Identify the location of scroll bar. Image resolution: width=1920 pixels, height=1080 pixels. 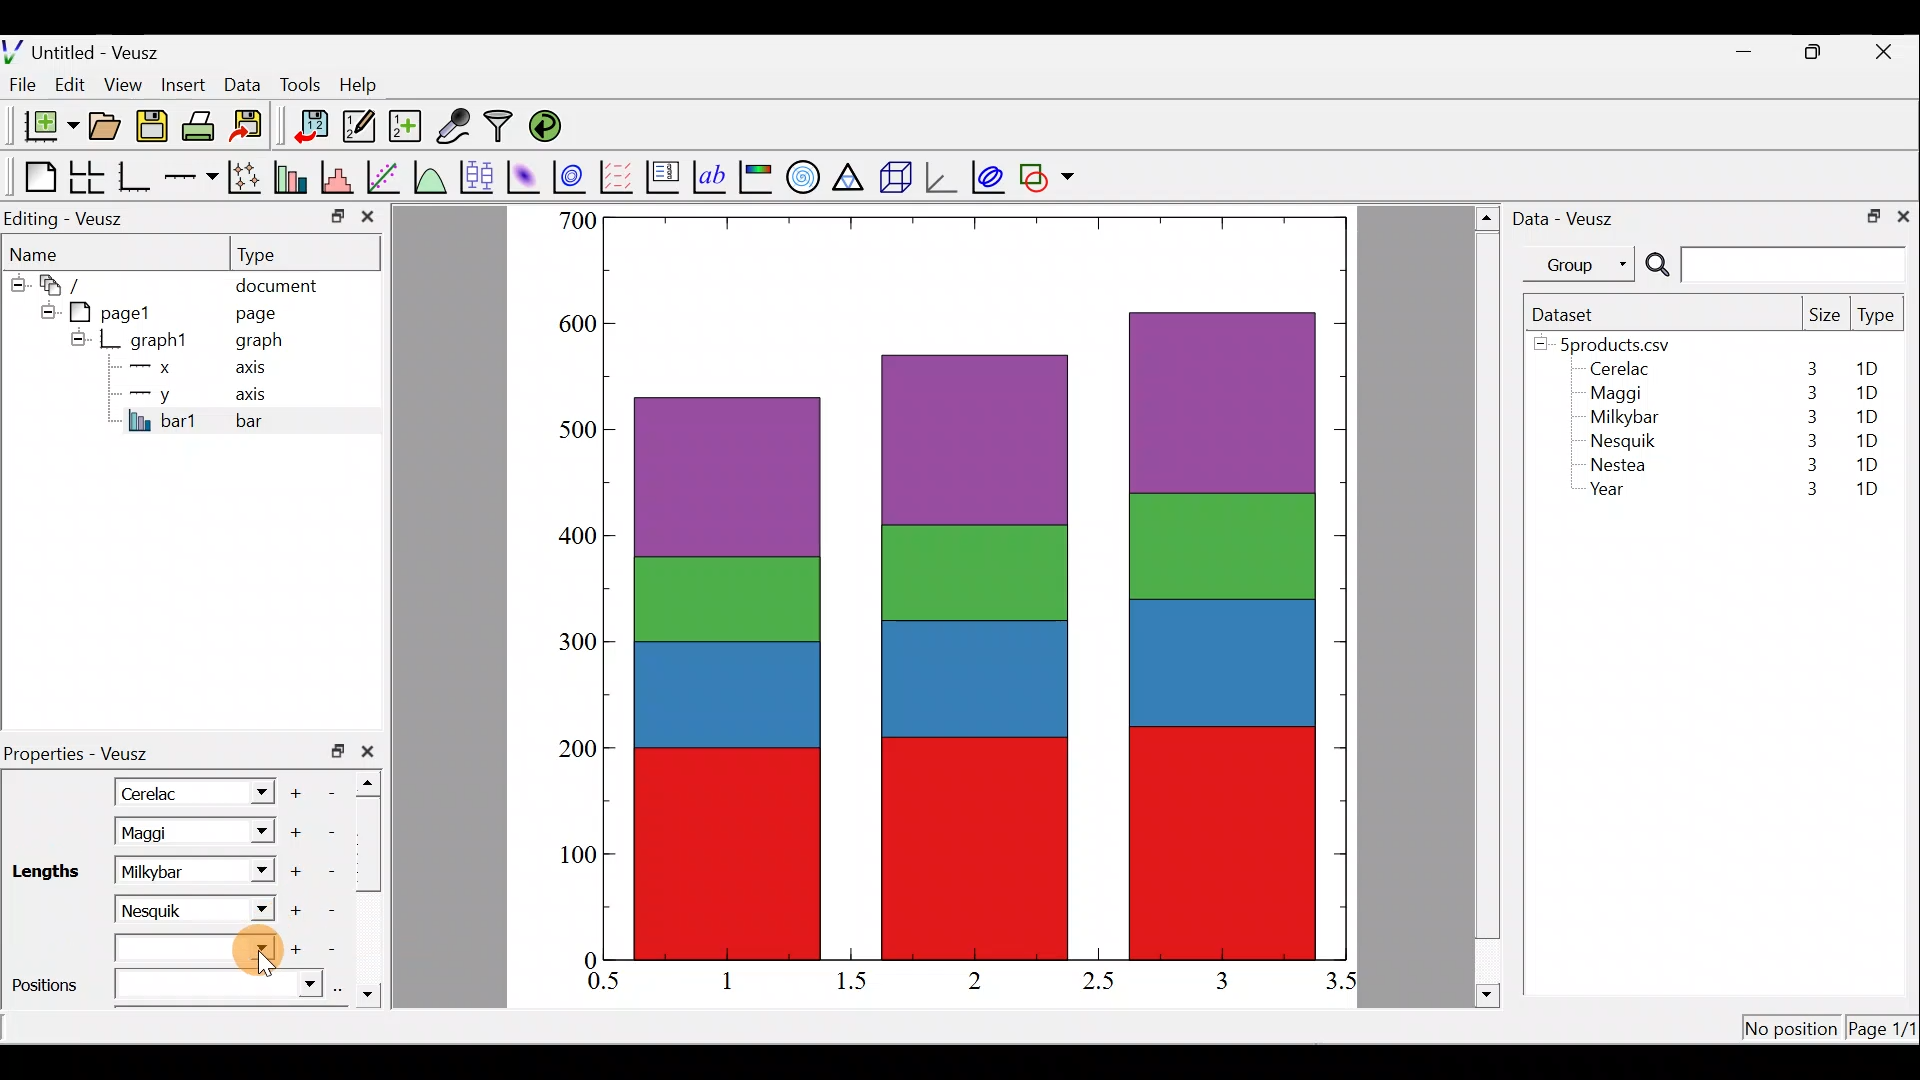
(1488, 603).